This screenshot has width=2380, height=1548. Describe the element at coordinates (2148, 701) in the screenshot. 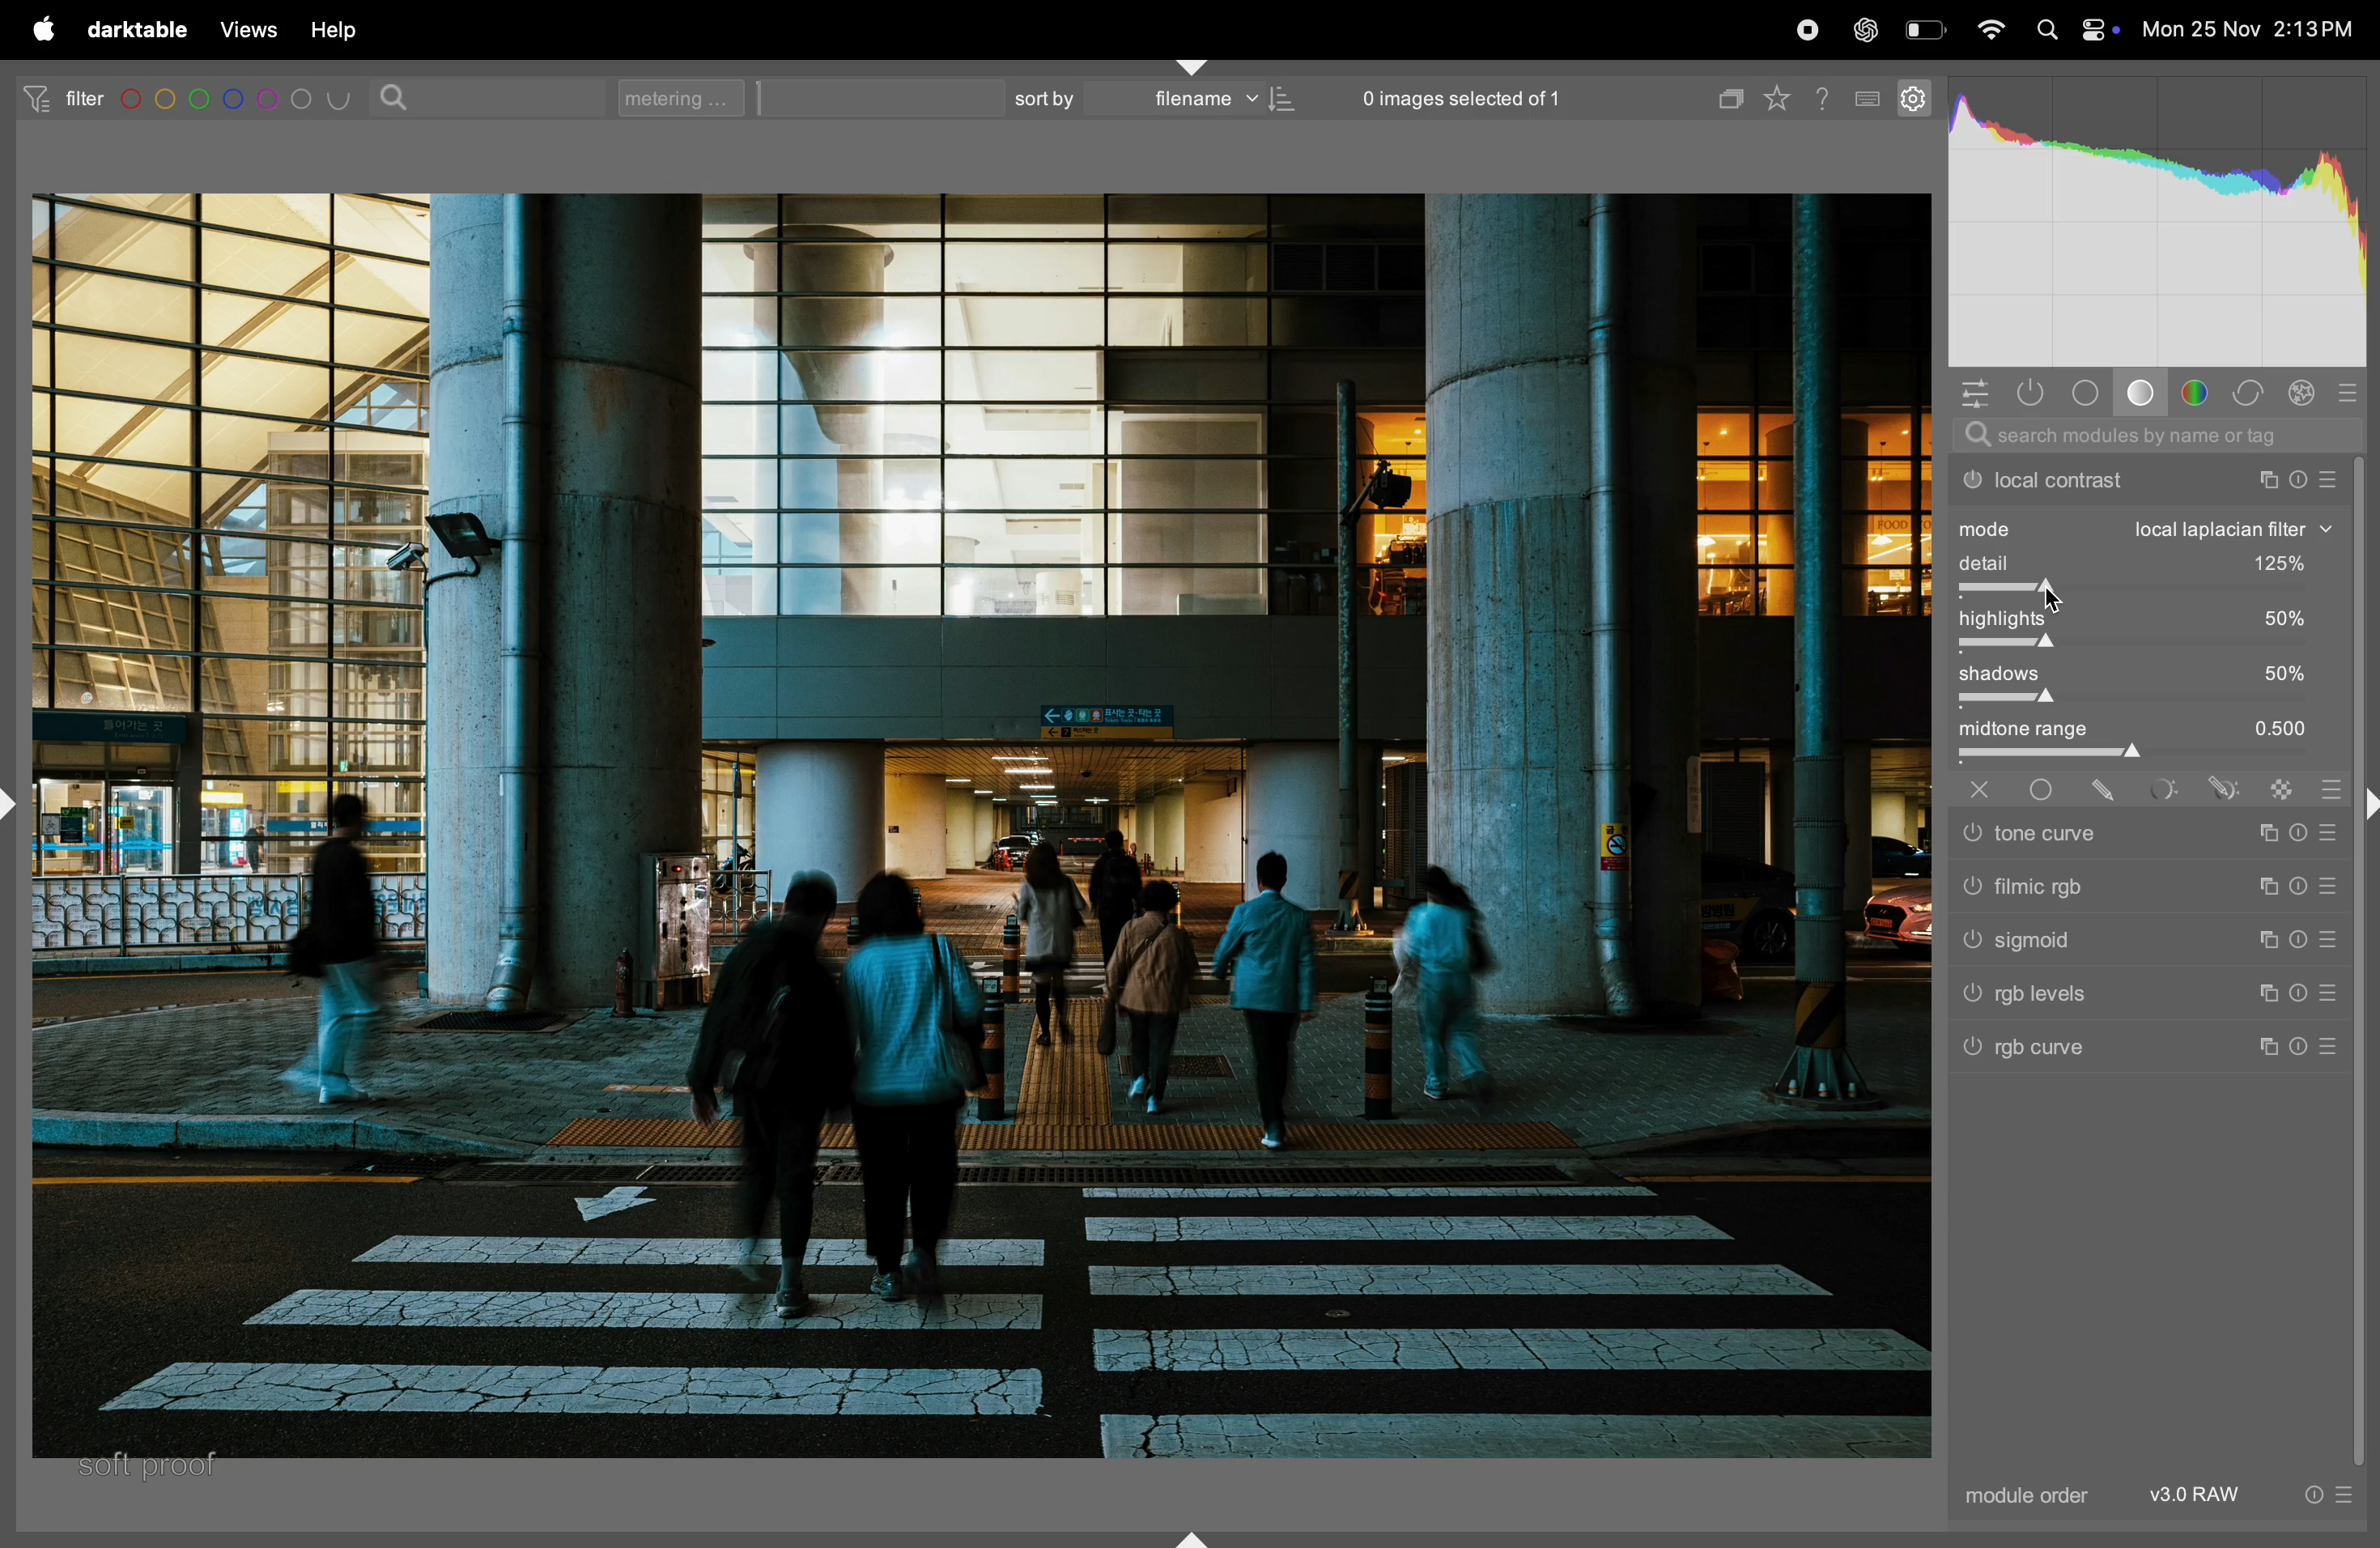

I see `toggle` at that location.